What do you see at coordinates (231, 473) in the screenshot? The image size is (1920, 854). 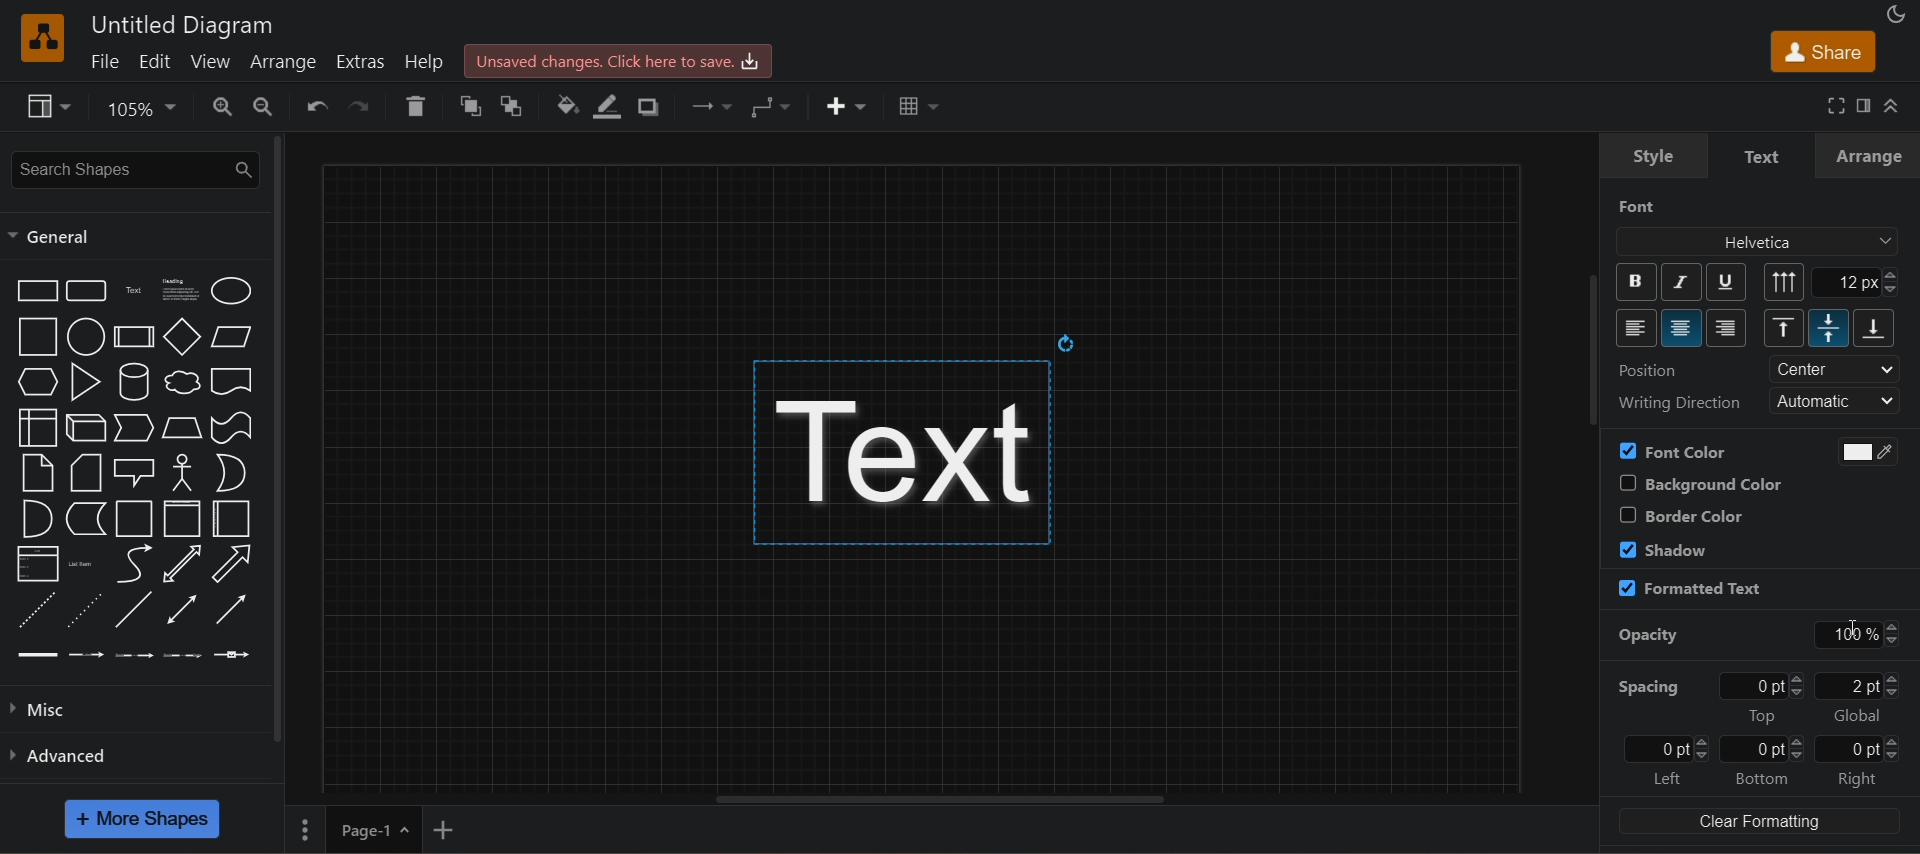 I see `or` at bounding box center [231, 473].